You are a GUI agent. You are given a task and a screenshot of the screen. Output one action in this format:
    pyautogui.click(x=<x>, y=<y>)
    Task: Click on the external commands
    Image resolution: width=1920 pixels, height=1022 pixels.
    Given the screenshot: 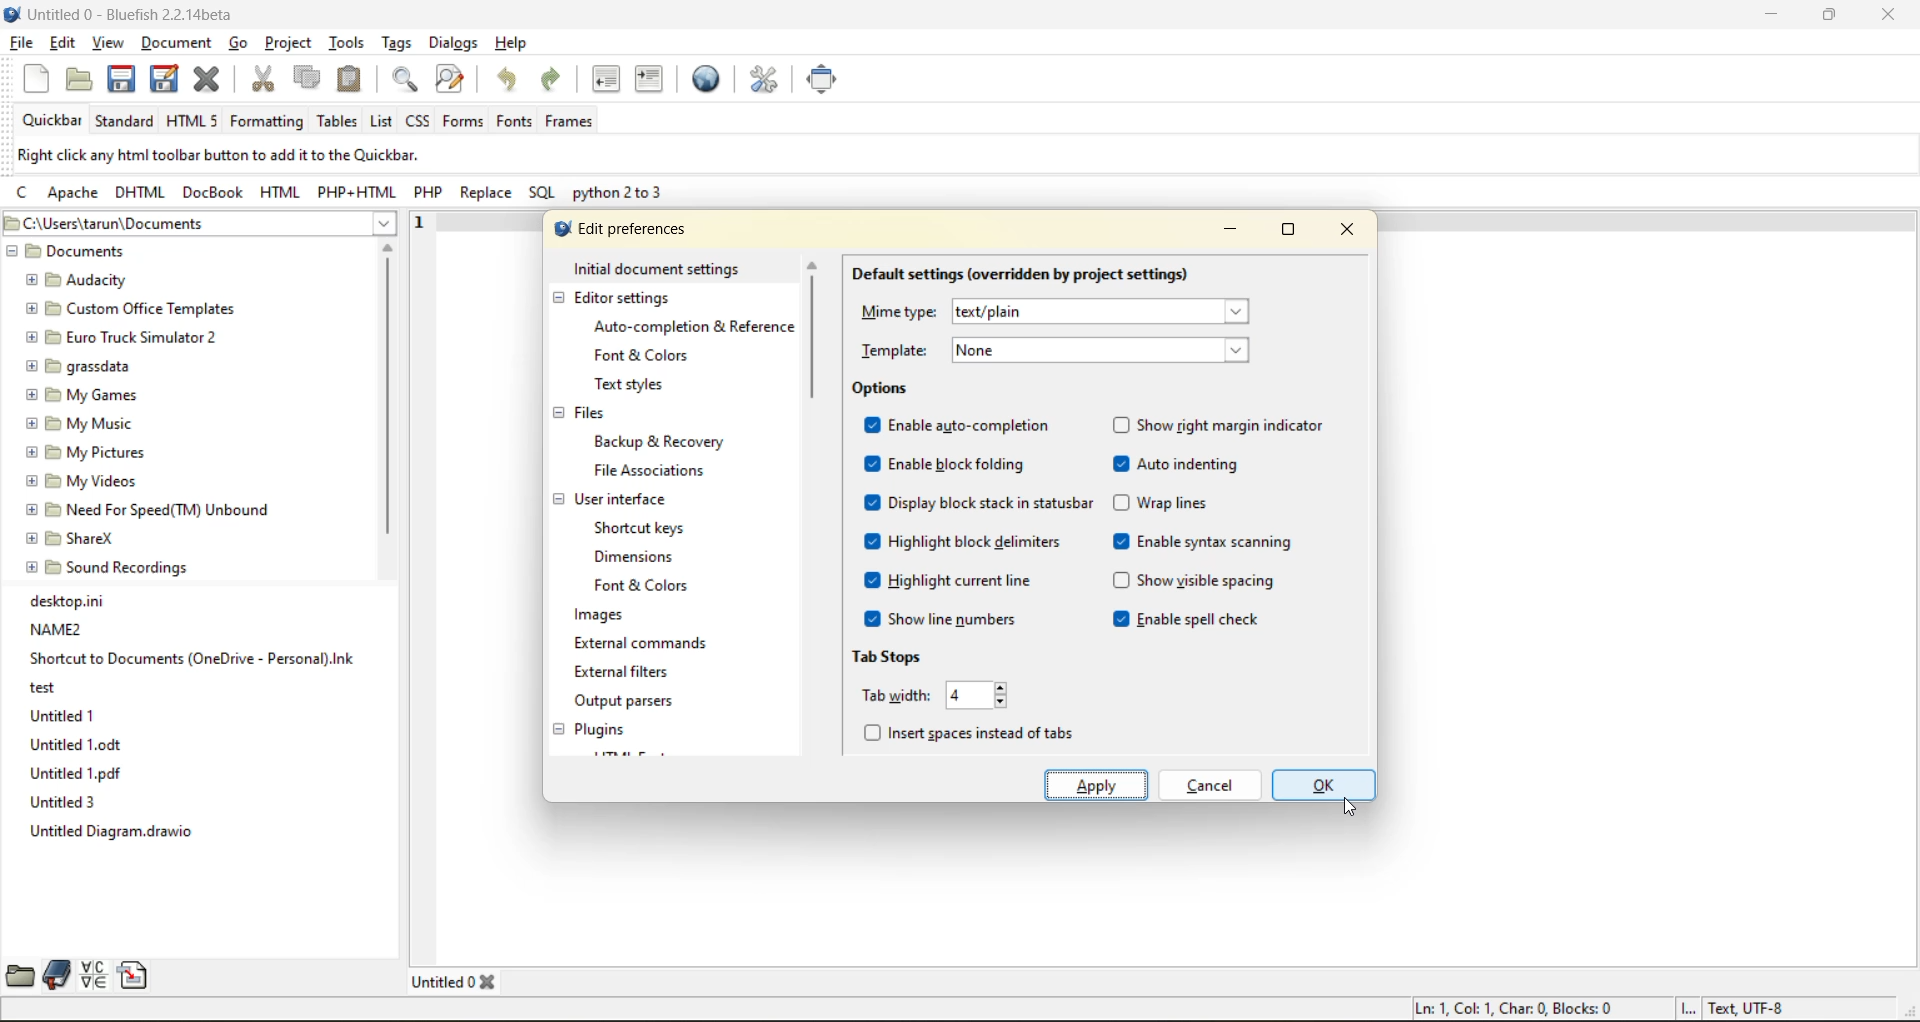 What is the action you would take?
    pyautogui.click(x=640, y=647)
    